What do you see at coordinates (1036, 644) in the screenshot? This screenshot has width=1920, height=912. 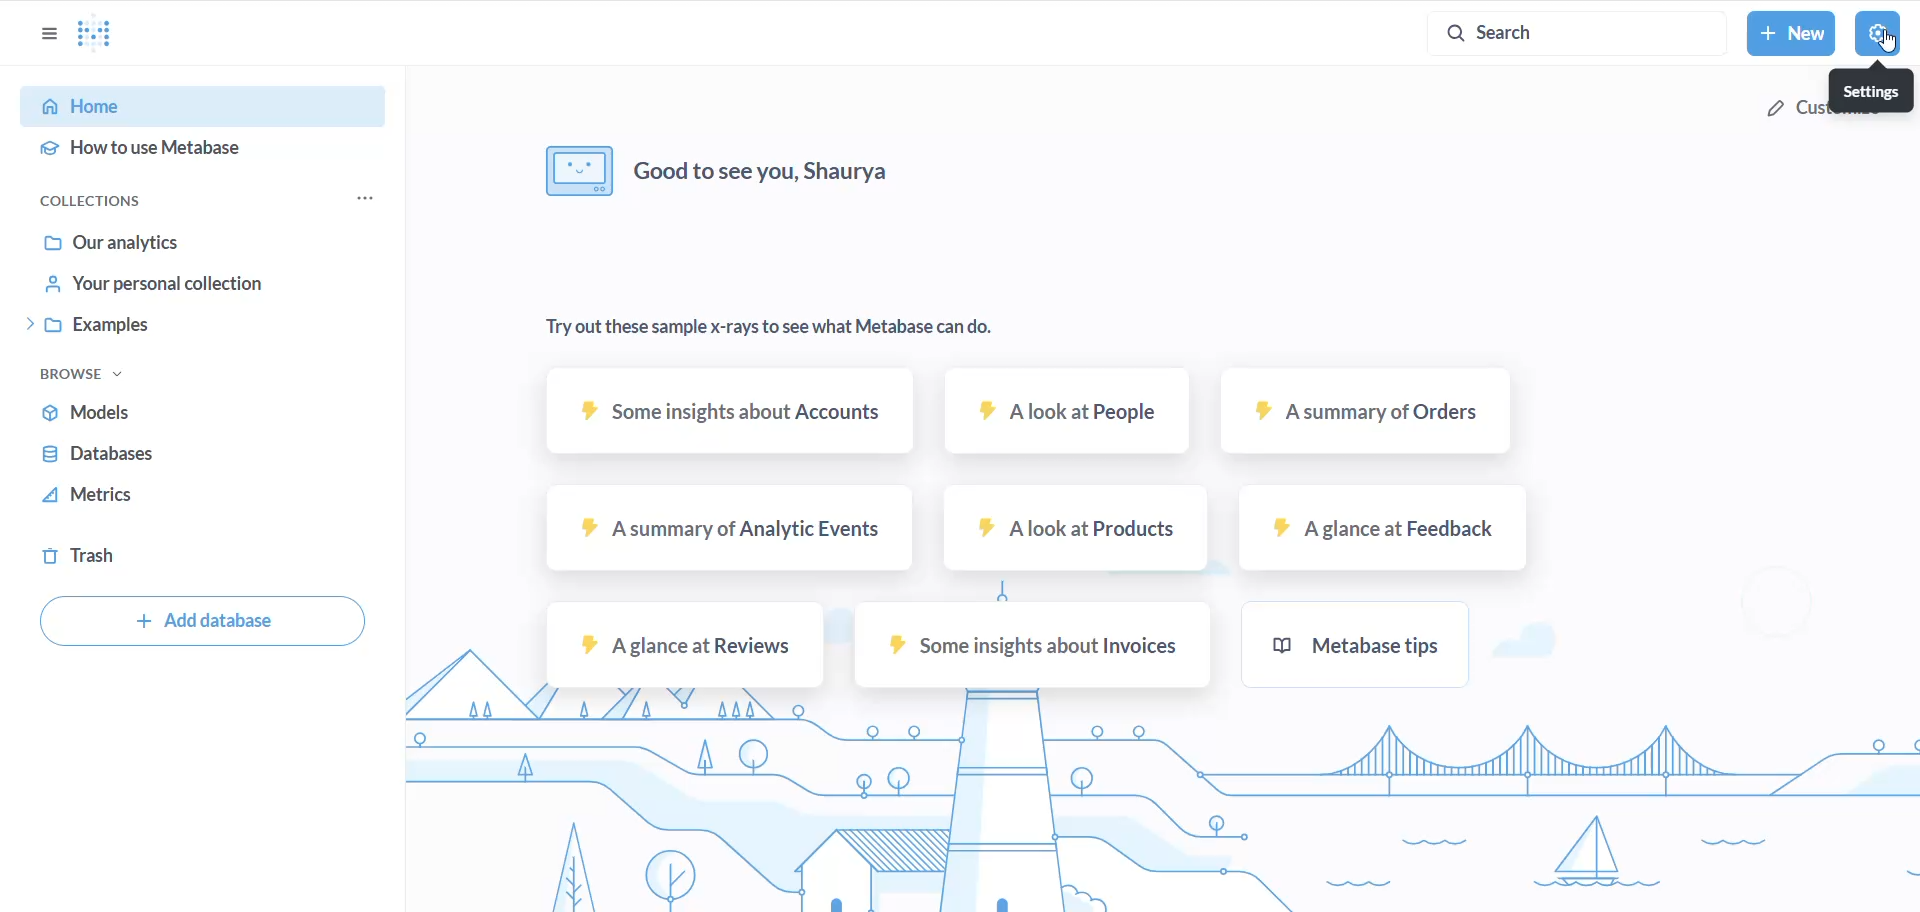 I see `some insights about invoices sample` at bounding box center [1036, 644].